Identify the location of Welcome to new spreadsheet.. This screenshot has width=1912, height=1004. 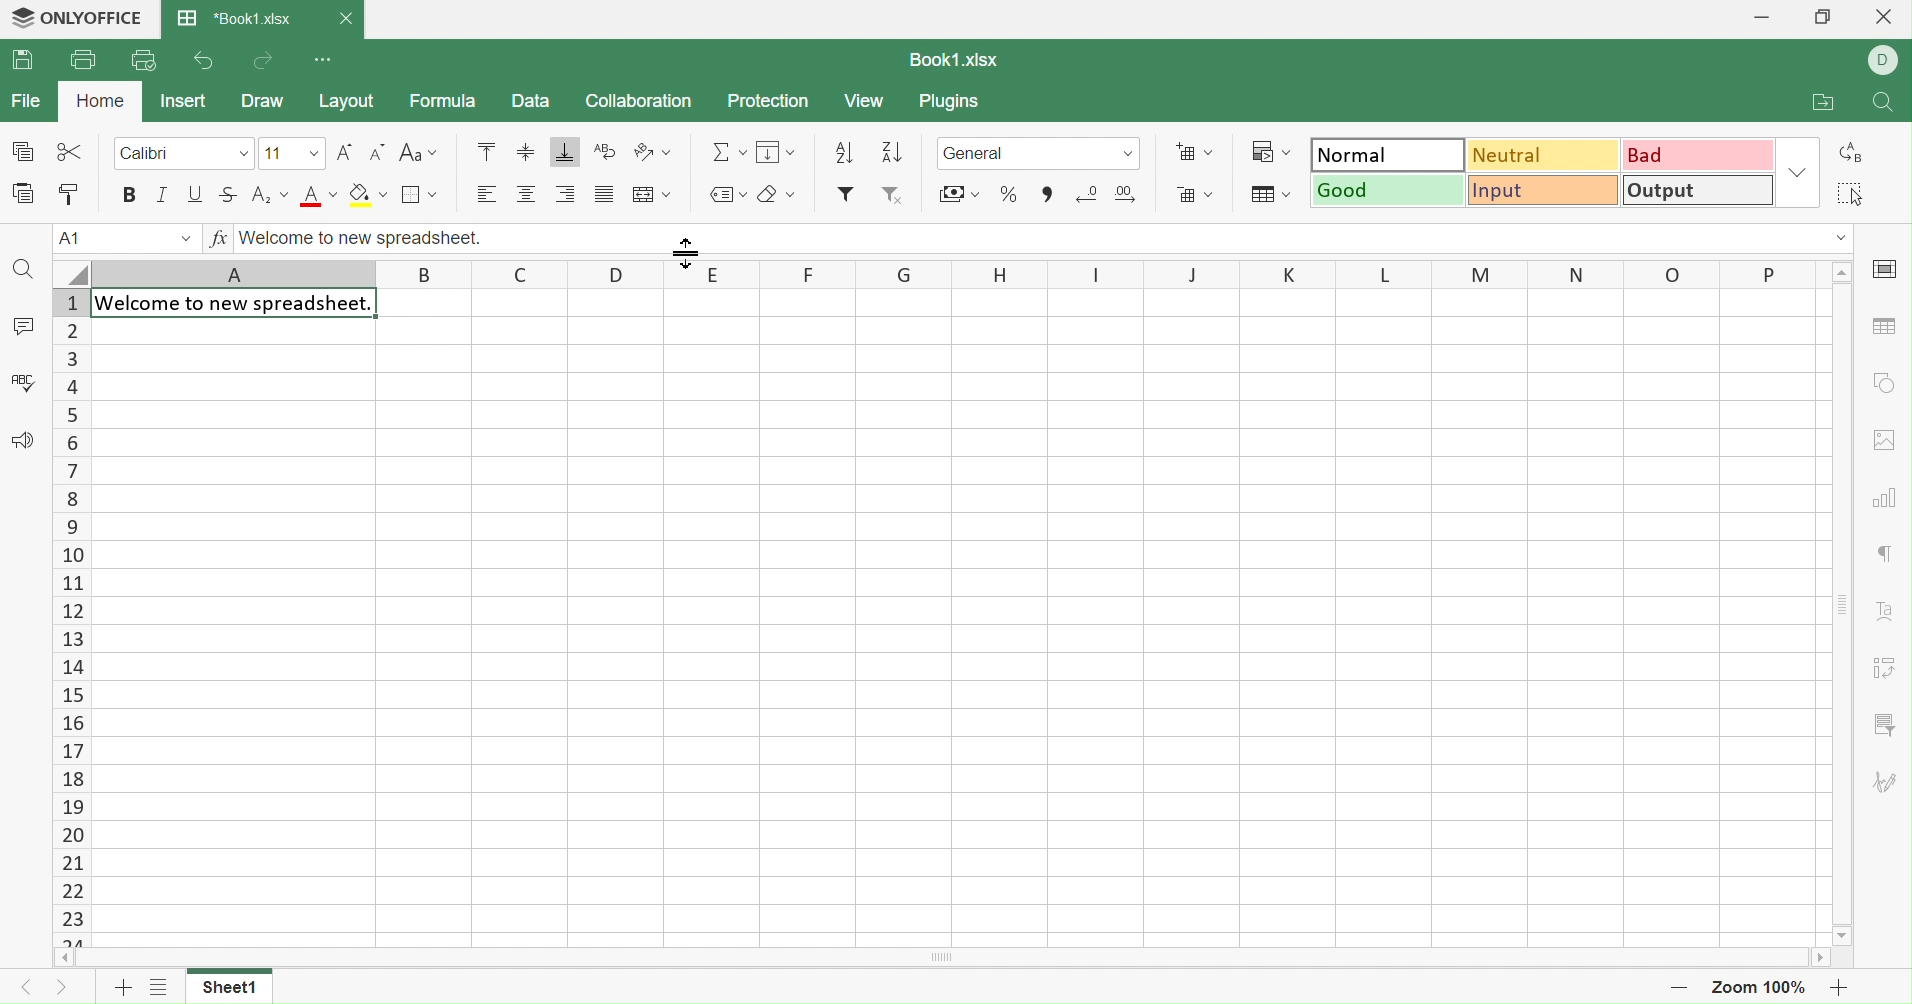
(231, 302).